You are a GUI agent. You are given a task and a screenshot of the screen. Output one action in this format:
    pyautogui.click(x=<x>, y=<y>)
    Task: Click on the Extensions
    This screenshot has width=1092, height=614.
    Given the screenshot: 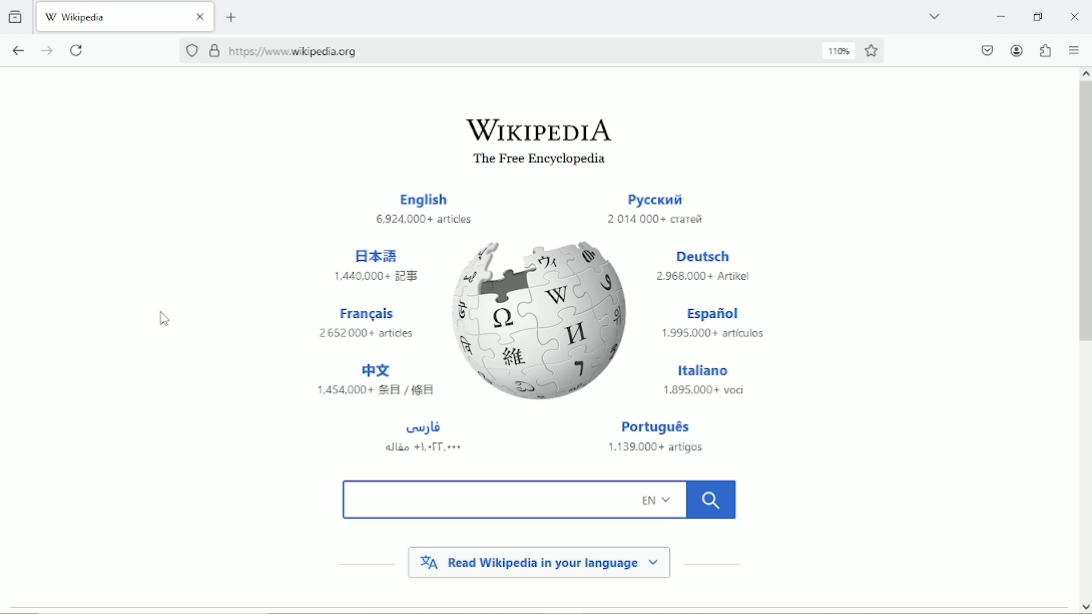 What is the action you would take?
    pyautogui.click(x=1045, y=51)
    